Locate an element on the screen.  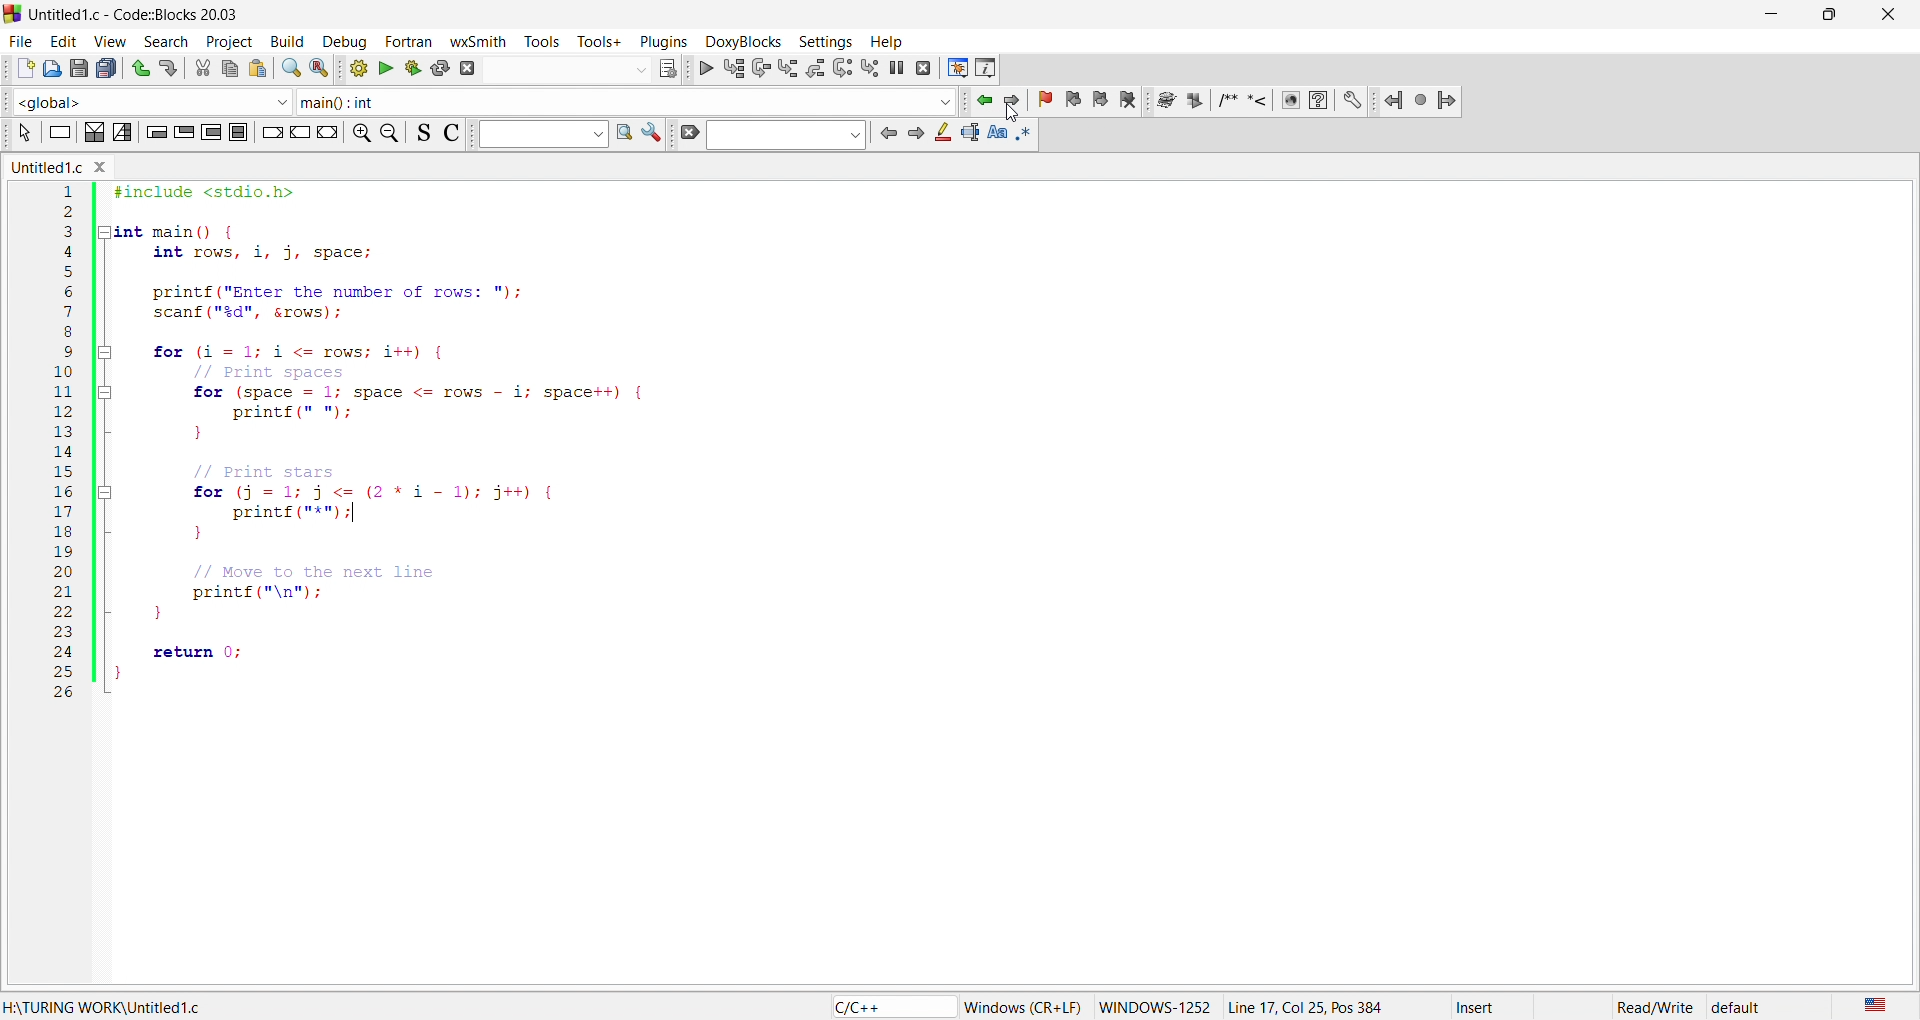
icon is located at coordinates (207, 133).